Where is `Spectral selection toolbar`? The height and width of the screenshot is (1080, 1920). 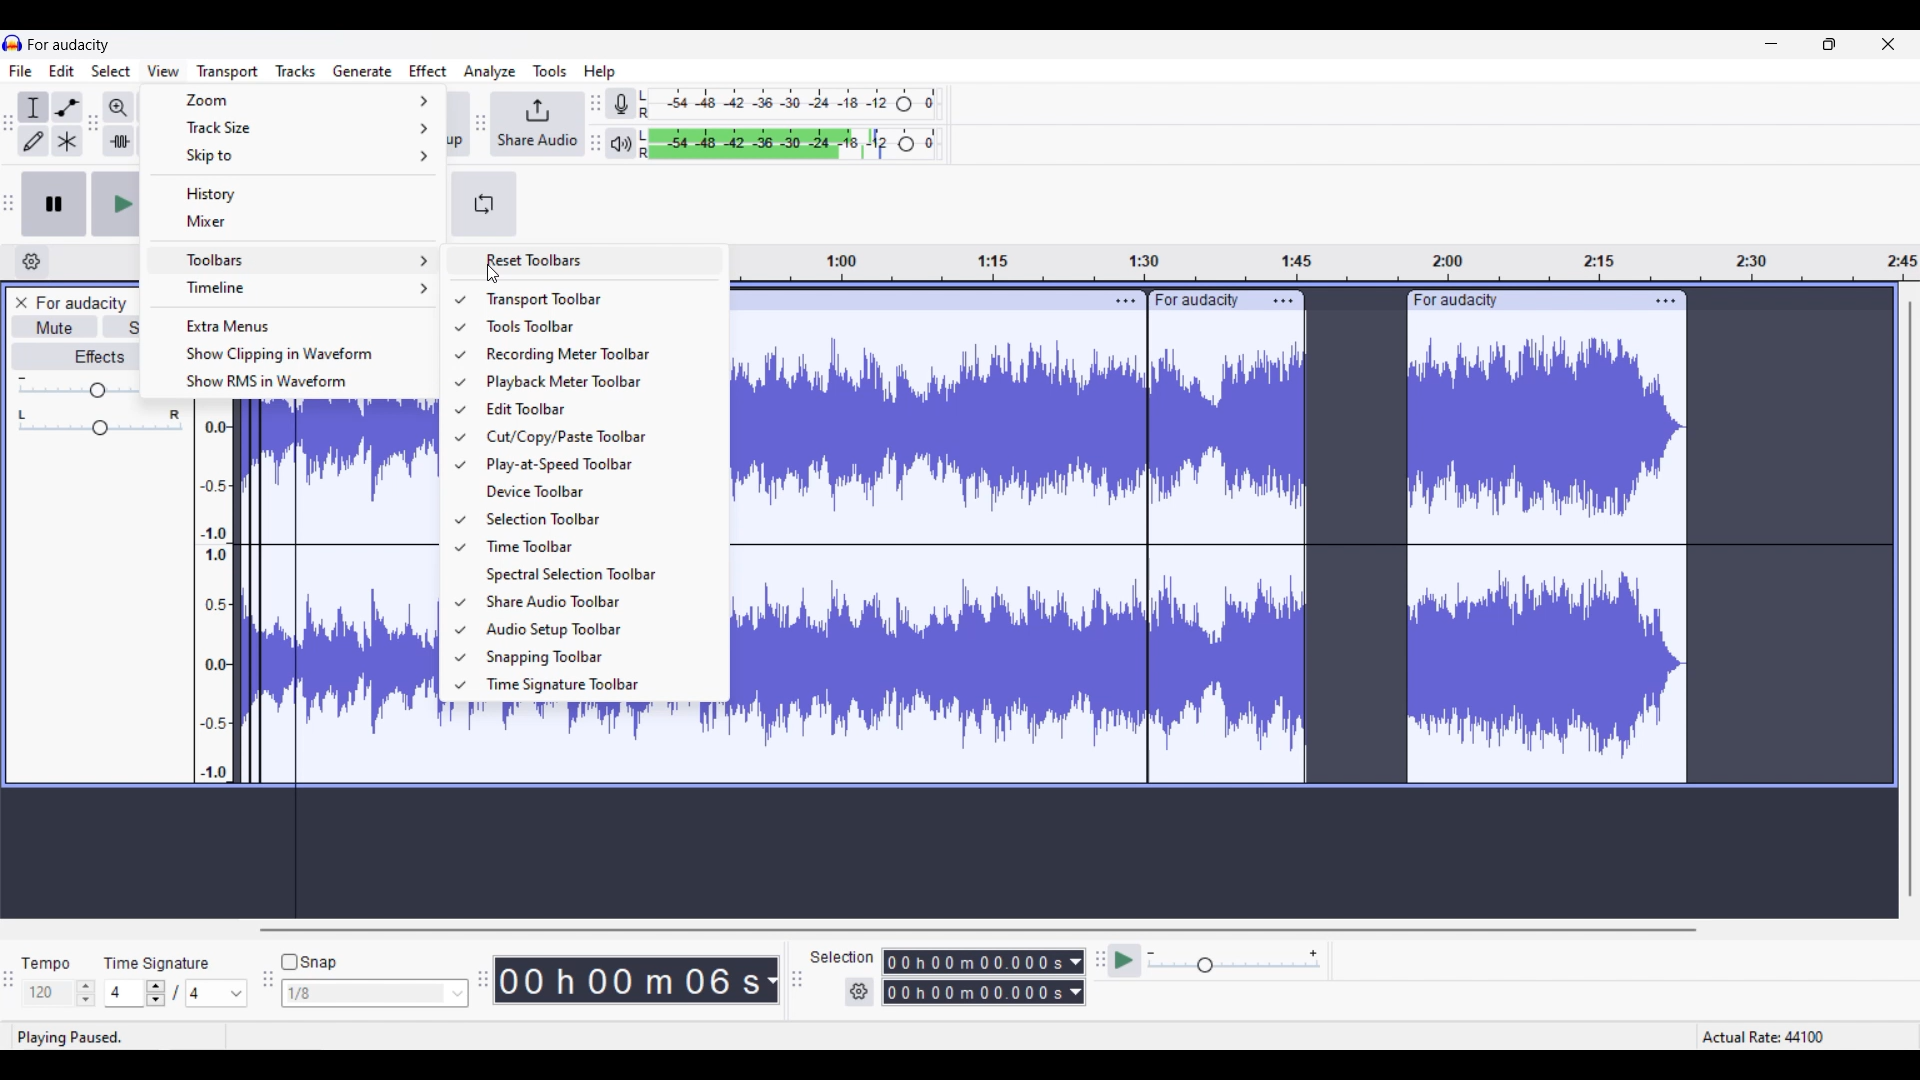 Spectral selection toolbar is located at coordinates (594, 575).